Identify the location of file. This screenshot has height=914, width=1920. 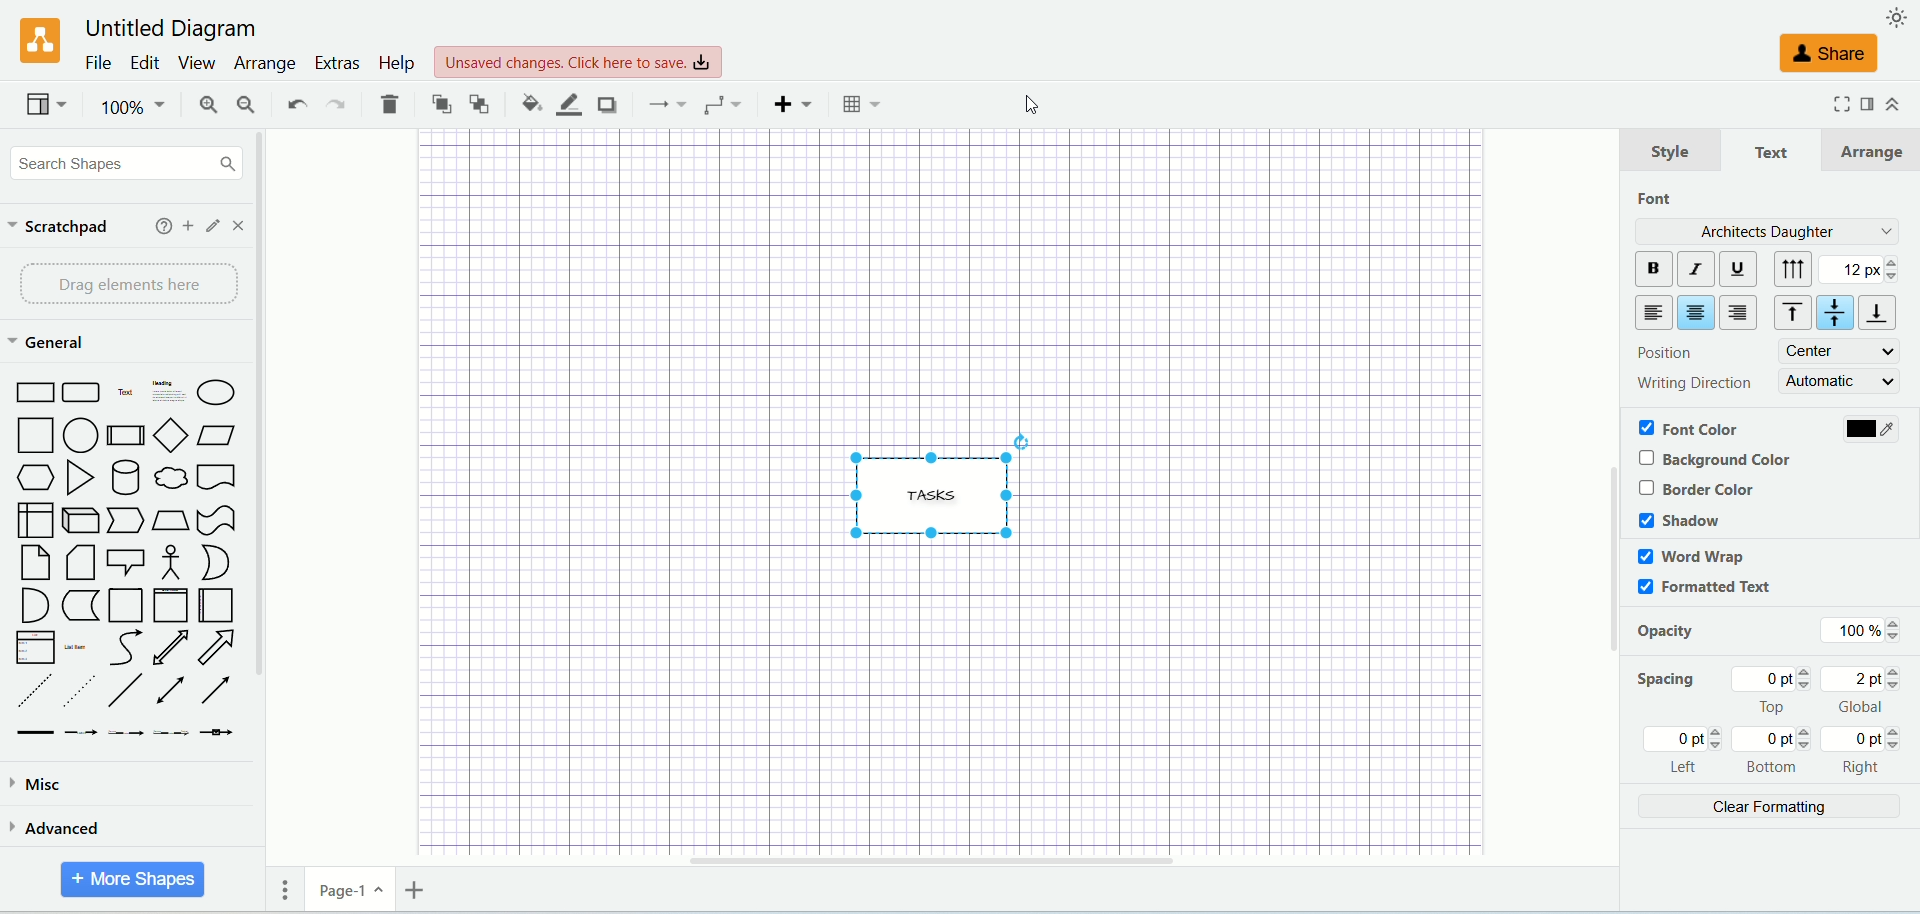
(96, 63).